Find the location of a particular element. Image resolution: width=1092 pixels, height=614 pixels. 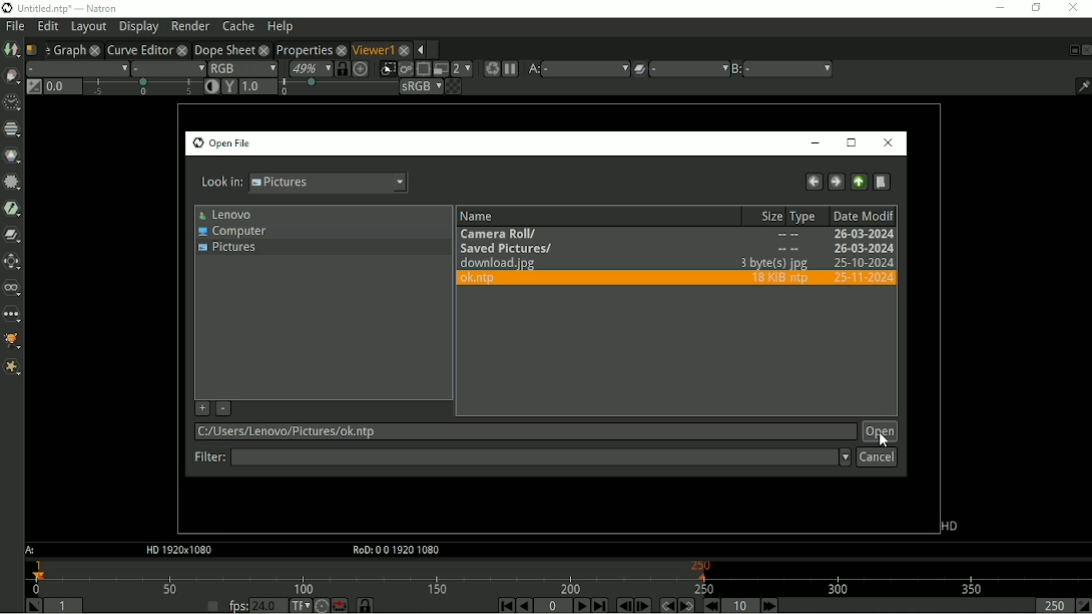

Play backward is located at coordinates (524, 605).